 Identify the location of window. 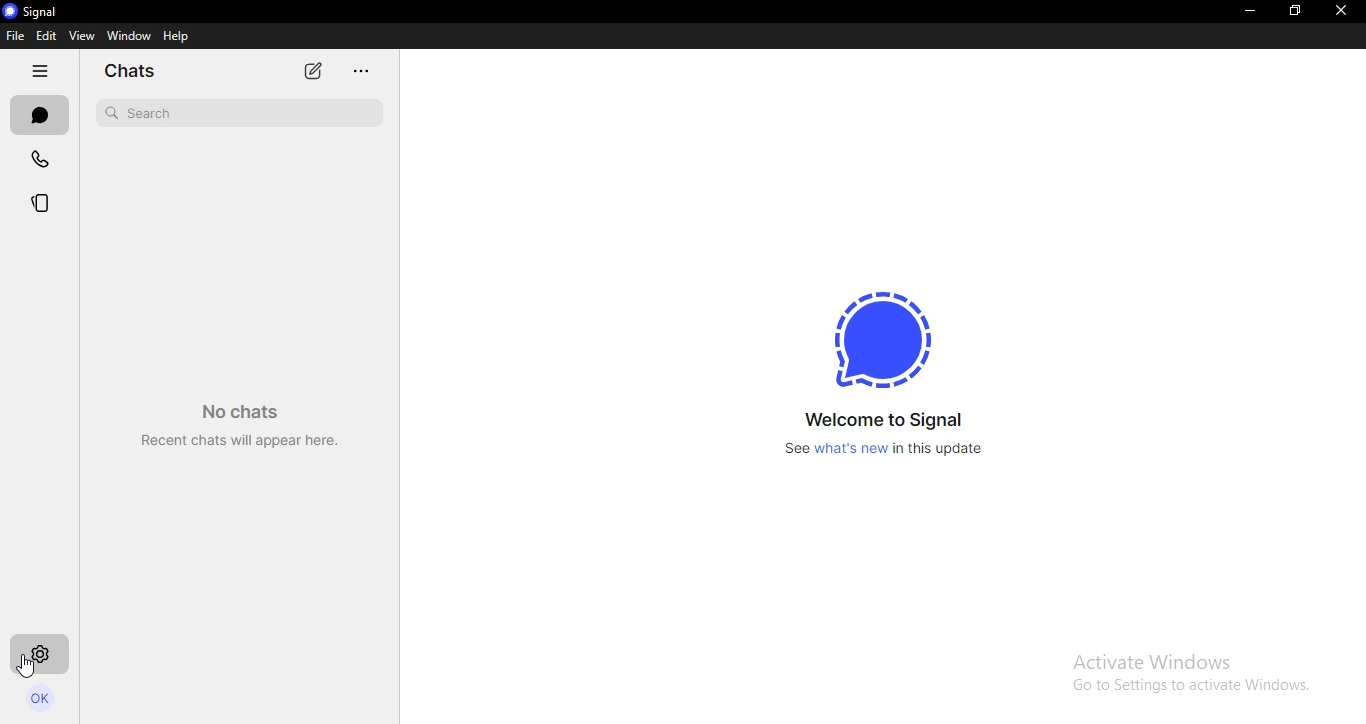
(128, 37).